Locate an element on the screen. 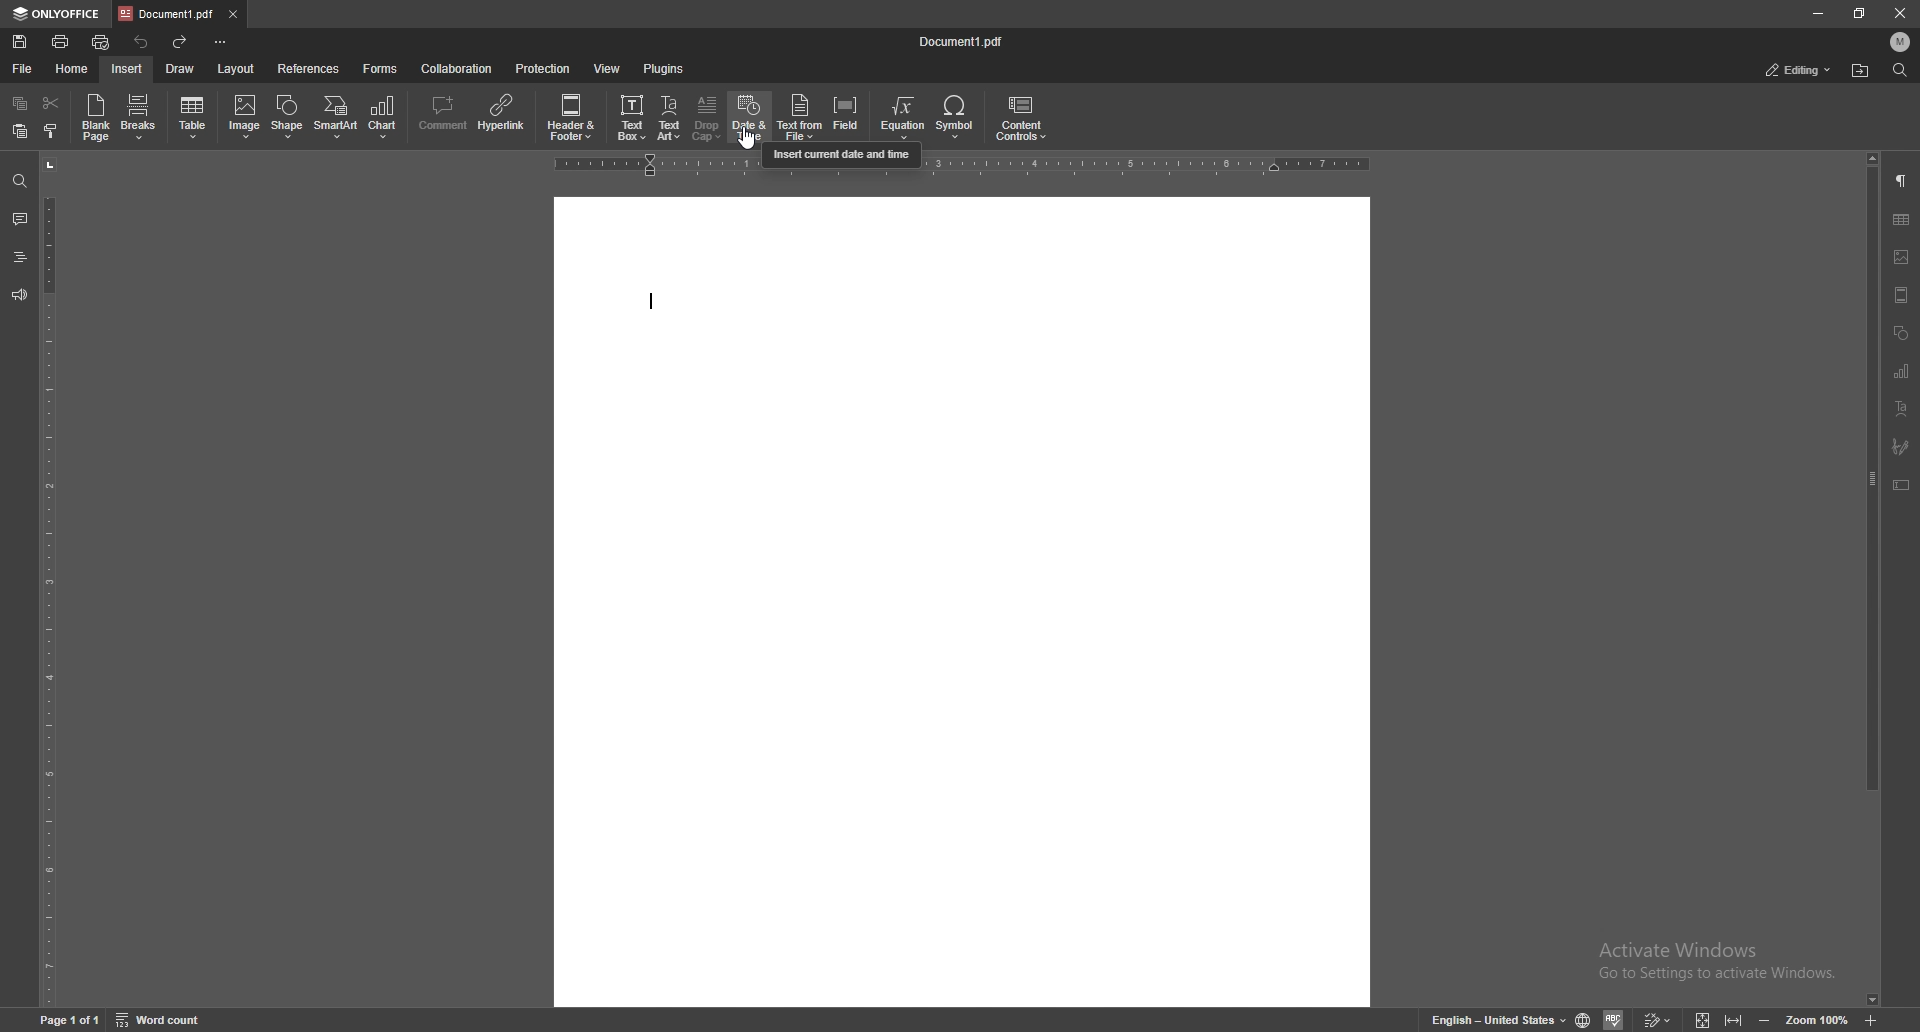 This screenshot has width=1920, height=1032. close tab is located at coordinates (232, 14).